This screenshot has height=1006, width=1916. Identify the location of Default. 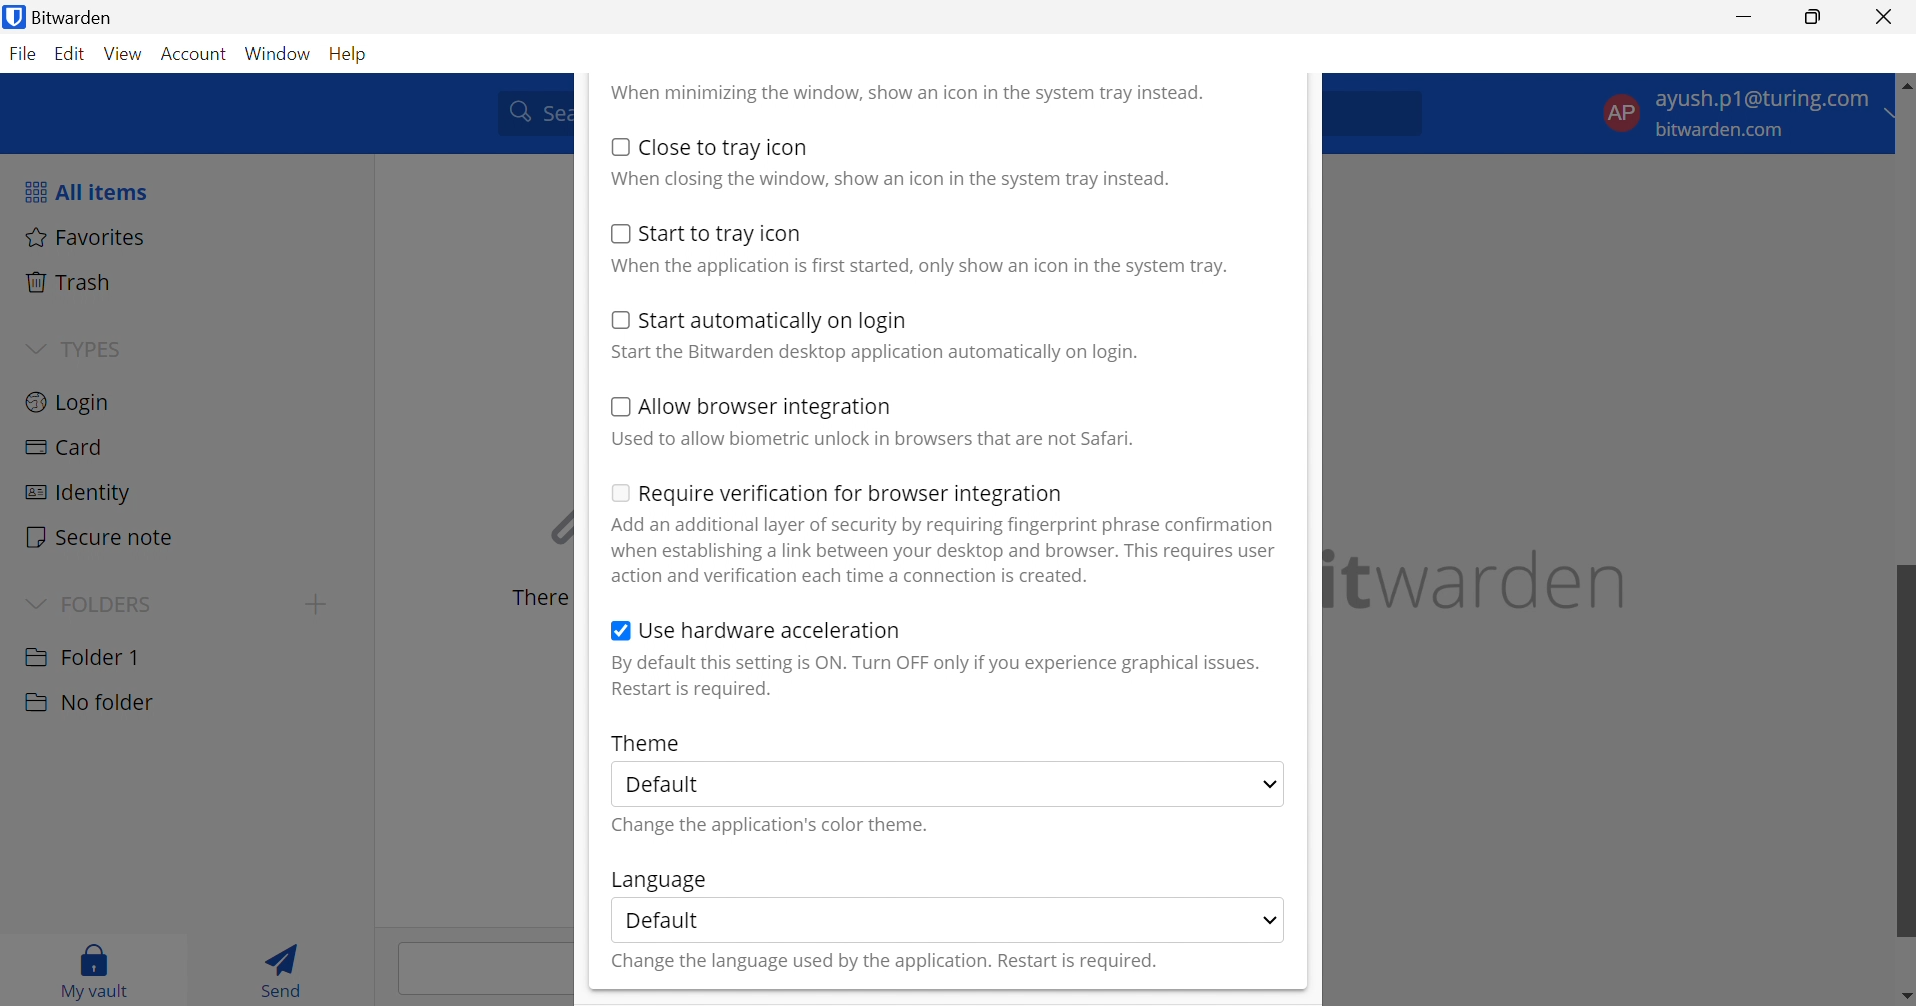
(663, 919).